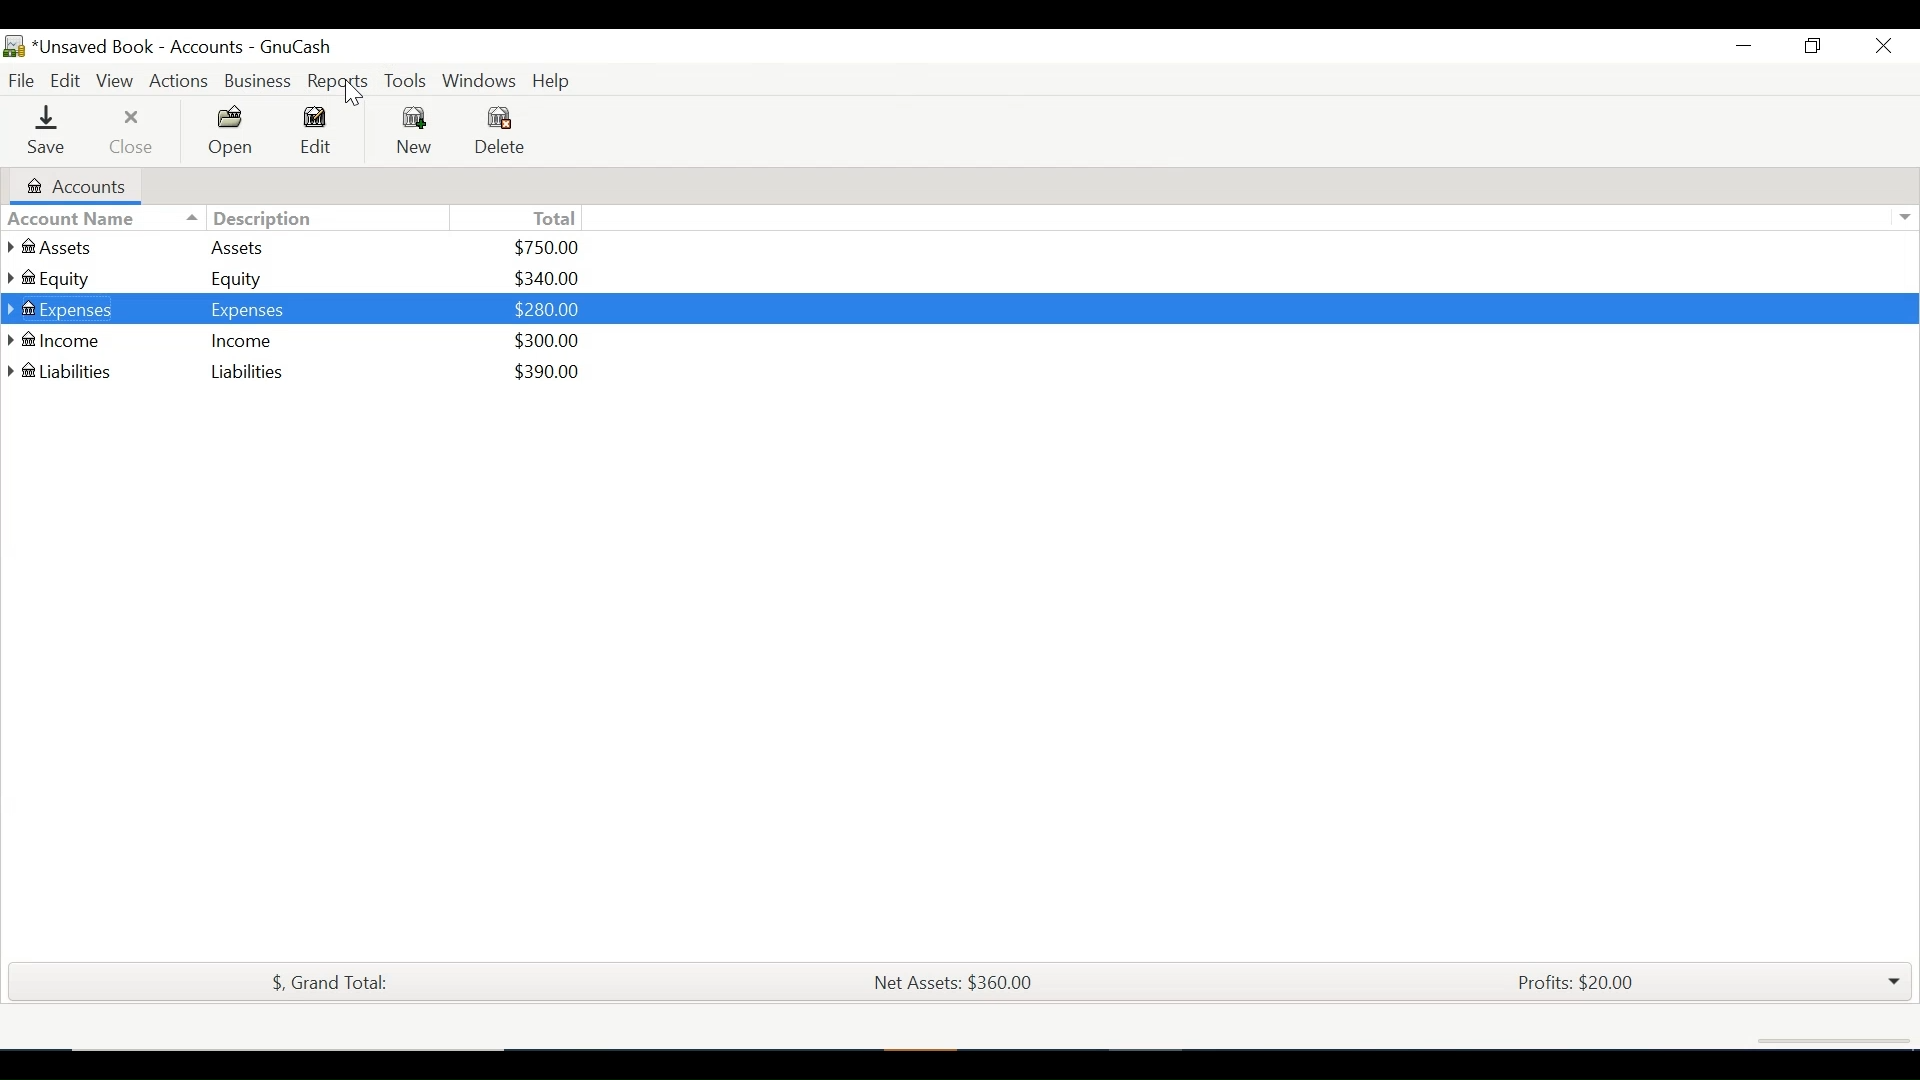  Describe the element at coordinates (53, 130) in the screenshot. I see `Save` at that location.